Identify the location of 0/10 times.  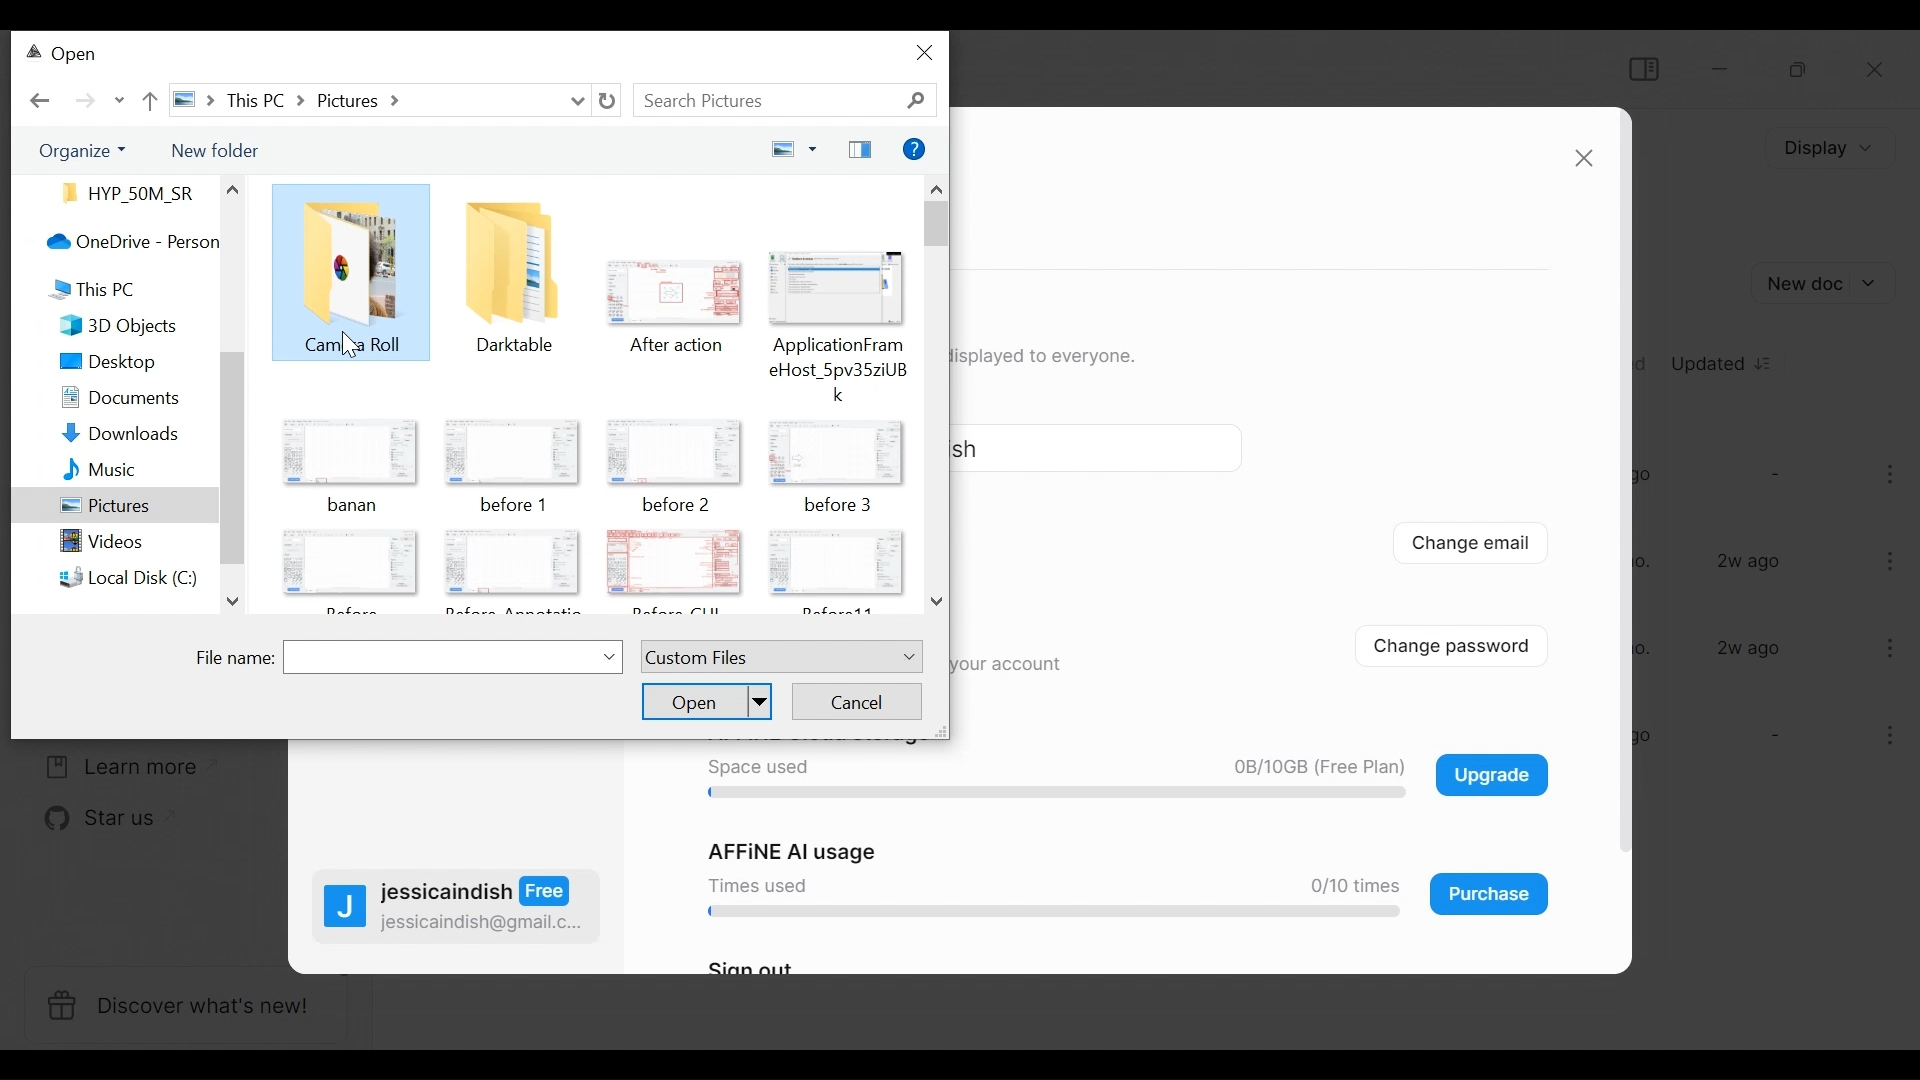
(1347, 886).